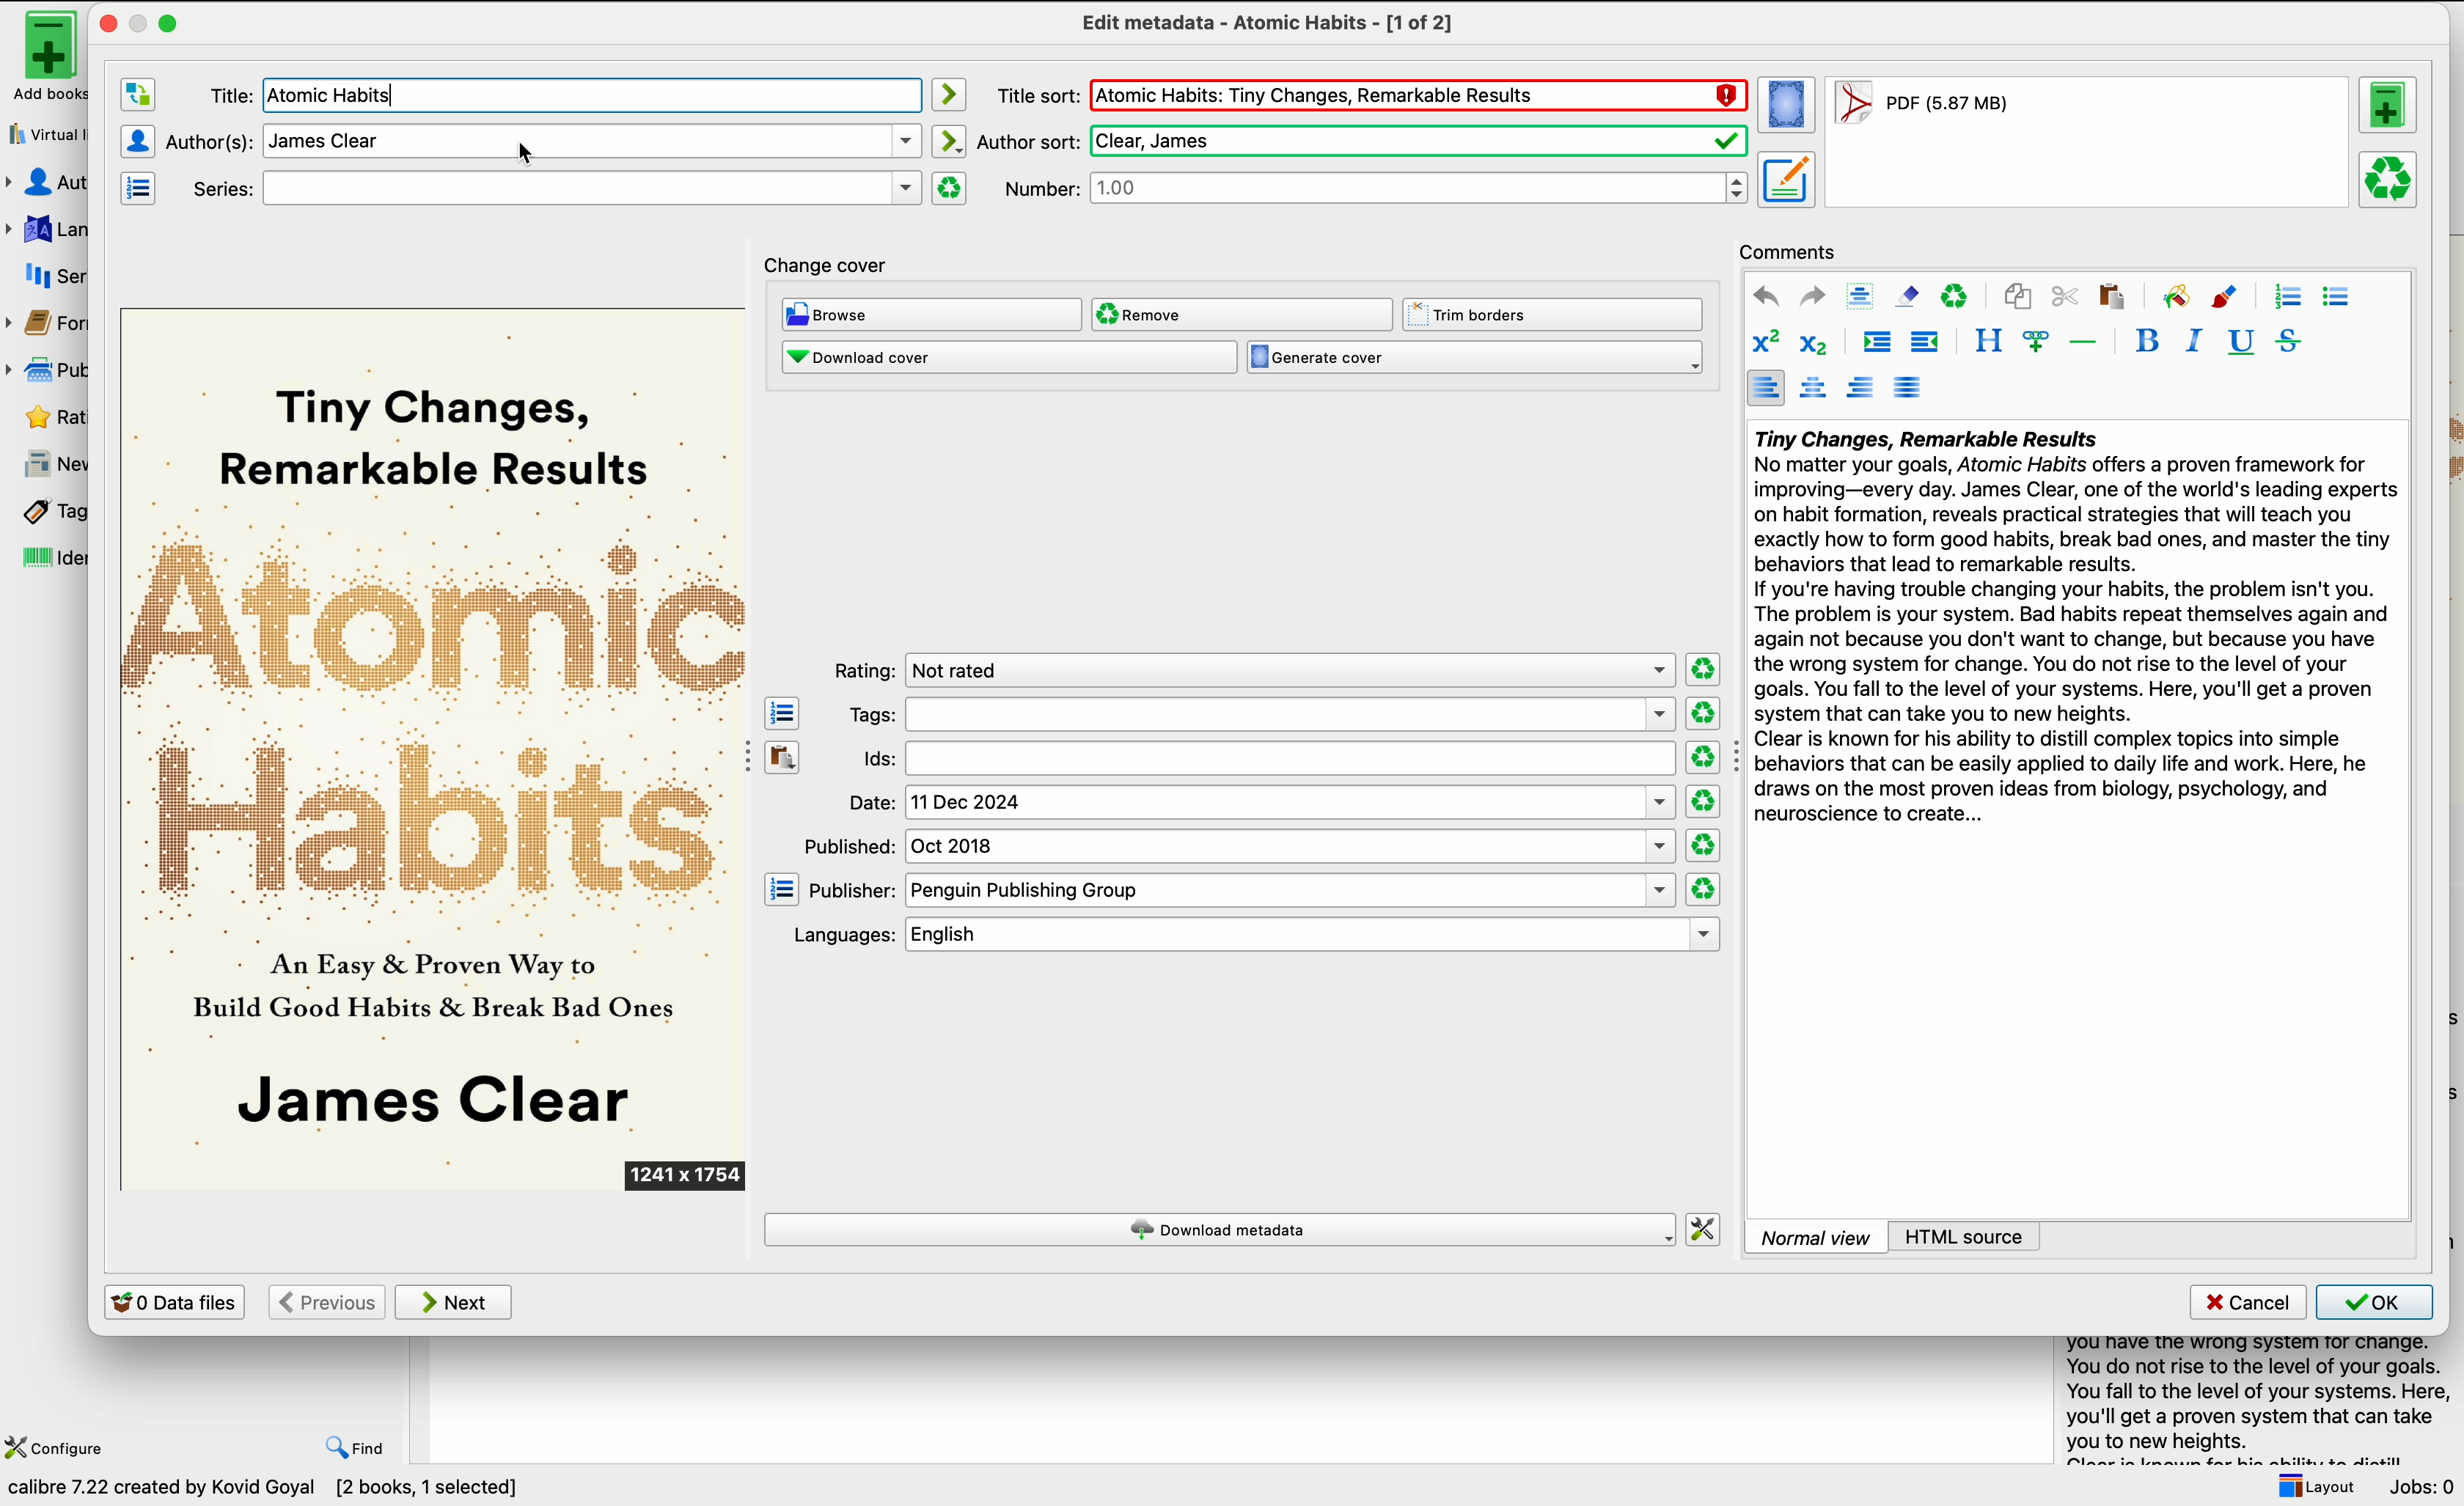 Image resolution: width=2464 pixels, height=1506 pixels. Describe the element at coordinates (1816, 1236) in the screenshot. I see `normal view` at that location.